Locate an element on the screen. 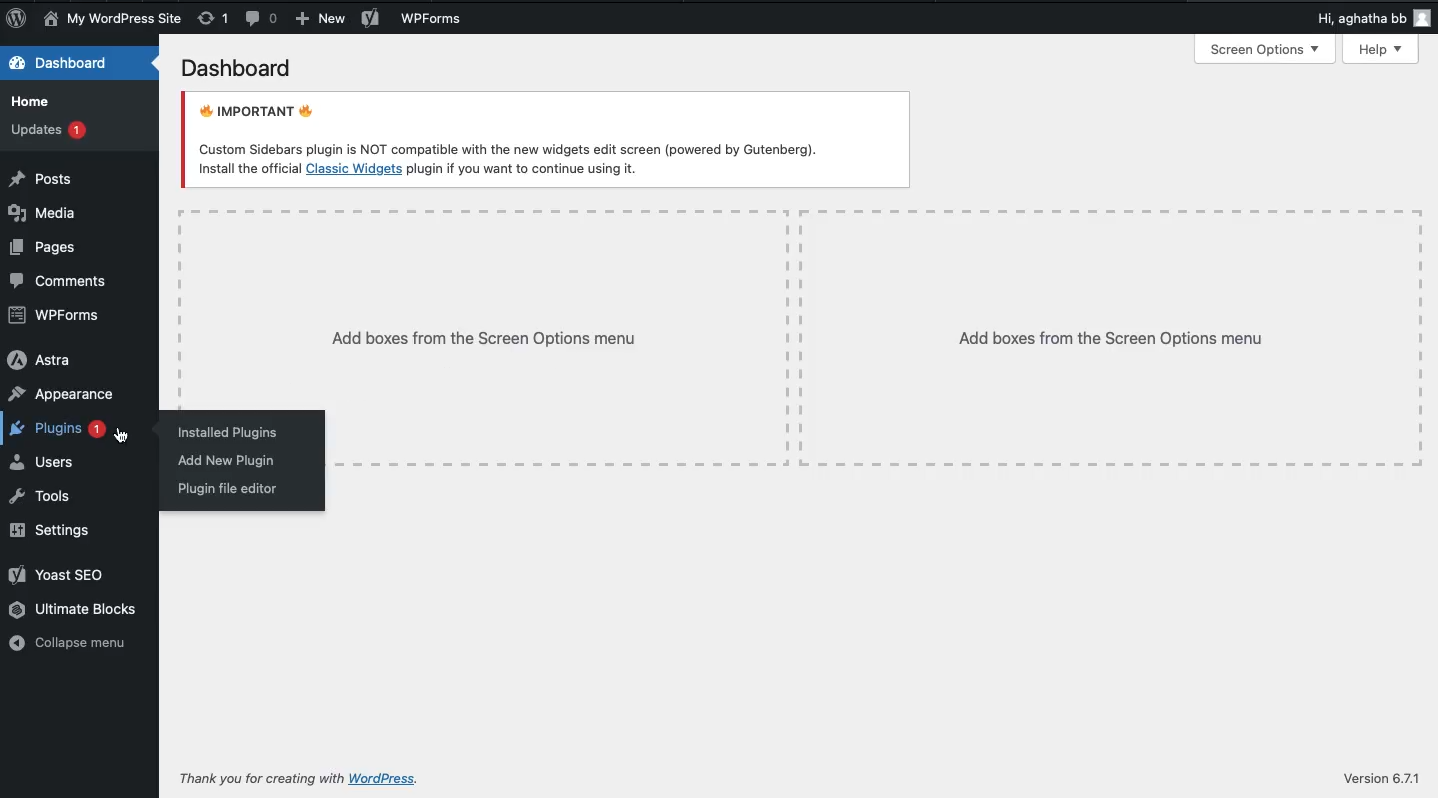 The width and height of the screenshot is (1438, 798). Add boxes from the screen options menu is located at coordinates (876, 338).